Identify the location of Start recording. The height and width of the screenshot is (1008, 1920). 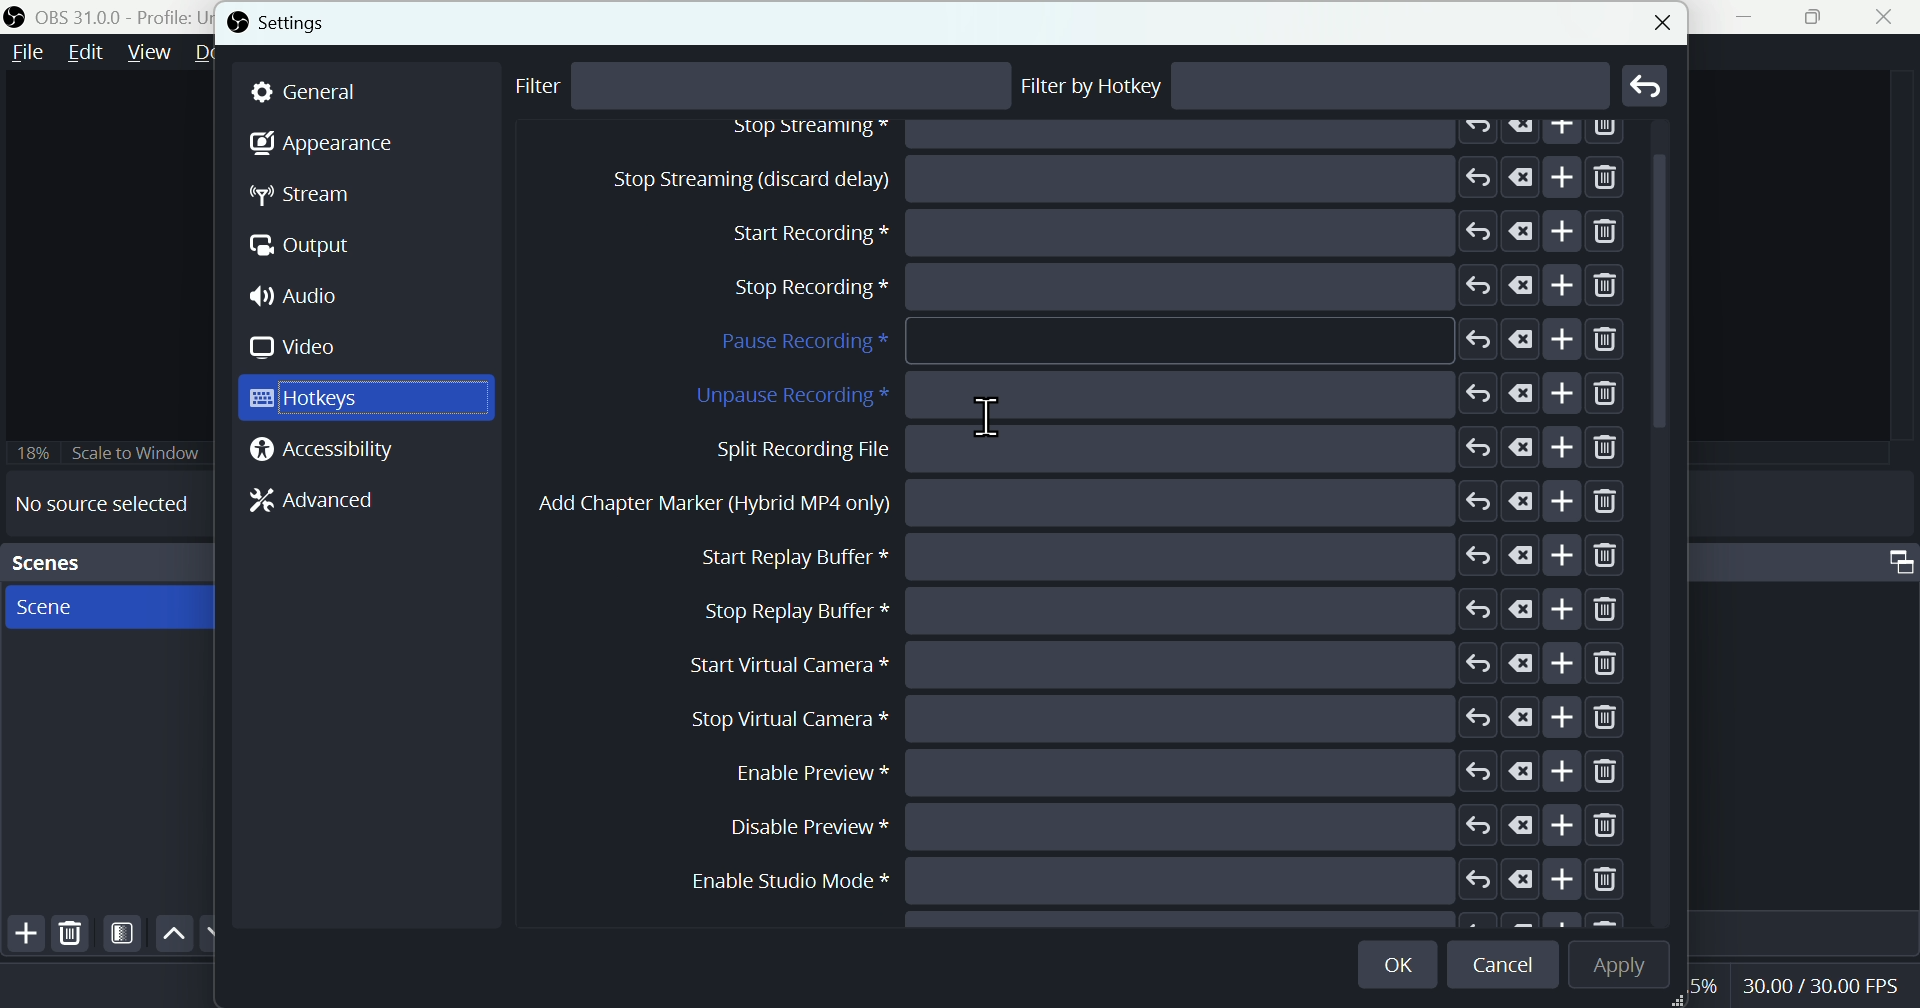
(1117, 229).